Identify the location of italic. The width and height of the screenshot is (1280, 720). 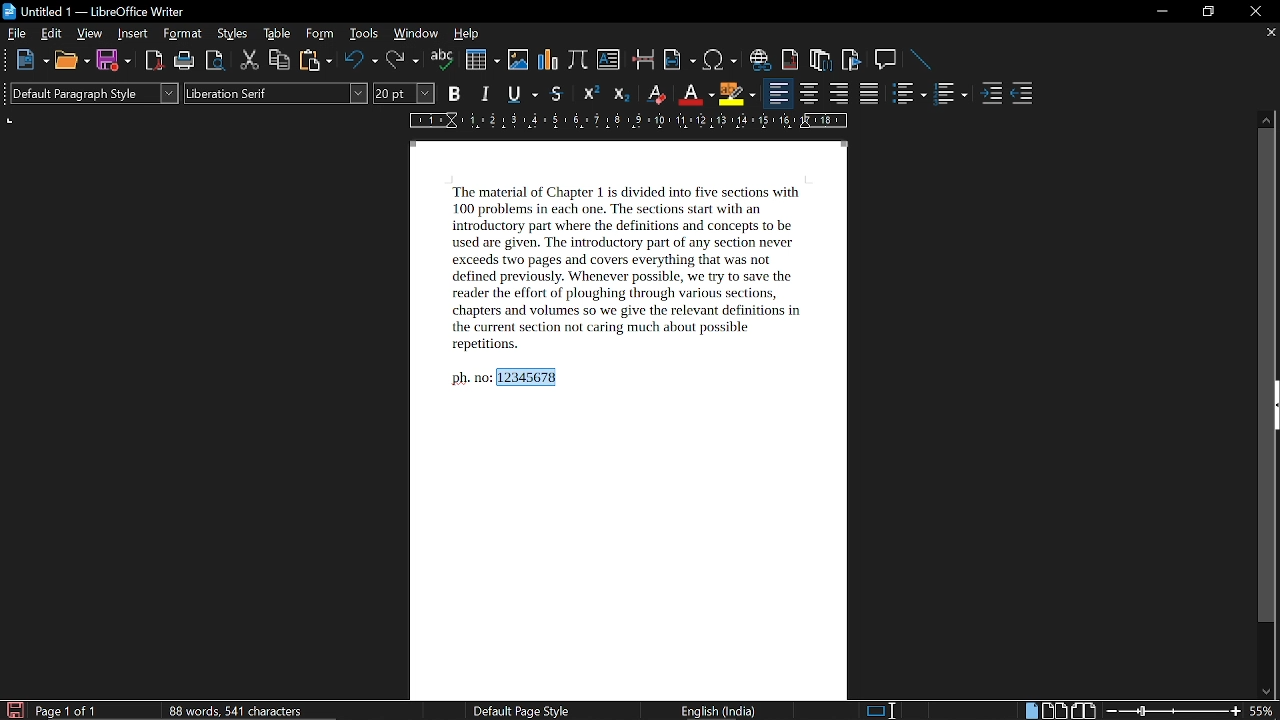
(486, 94).